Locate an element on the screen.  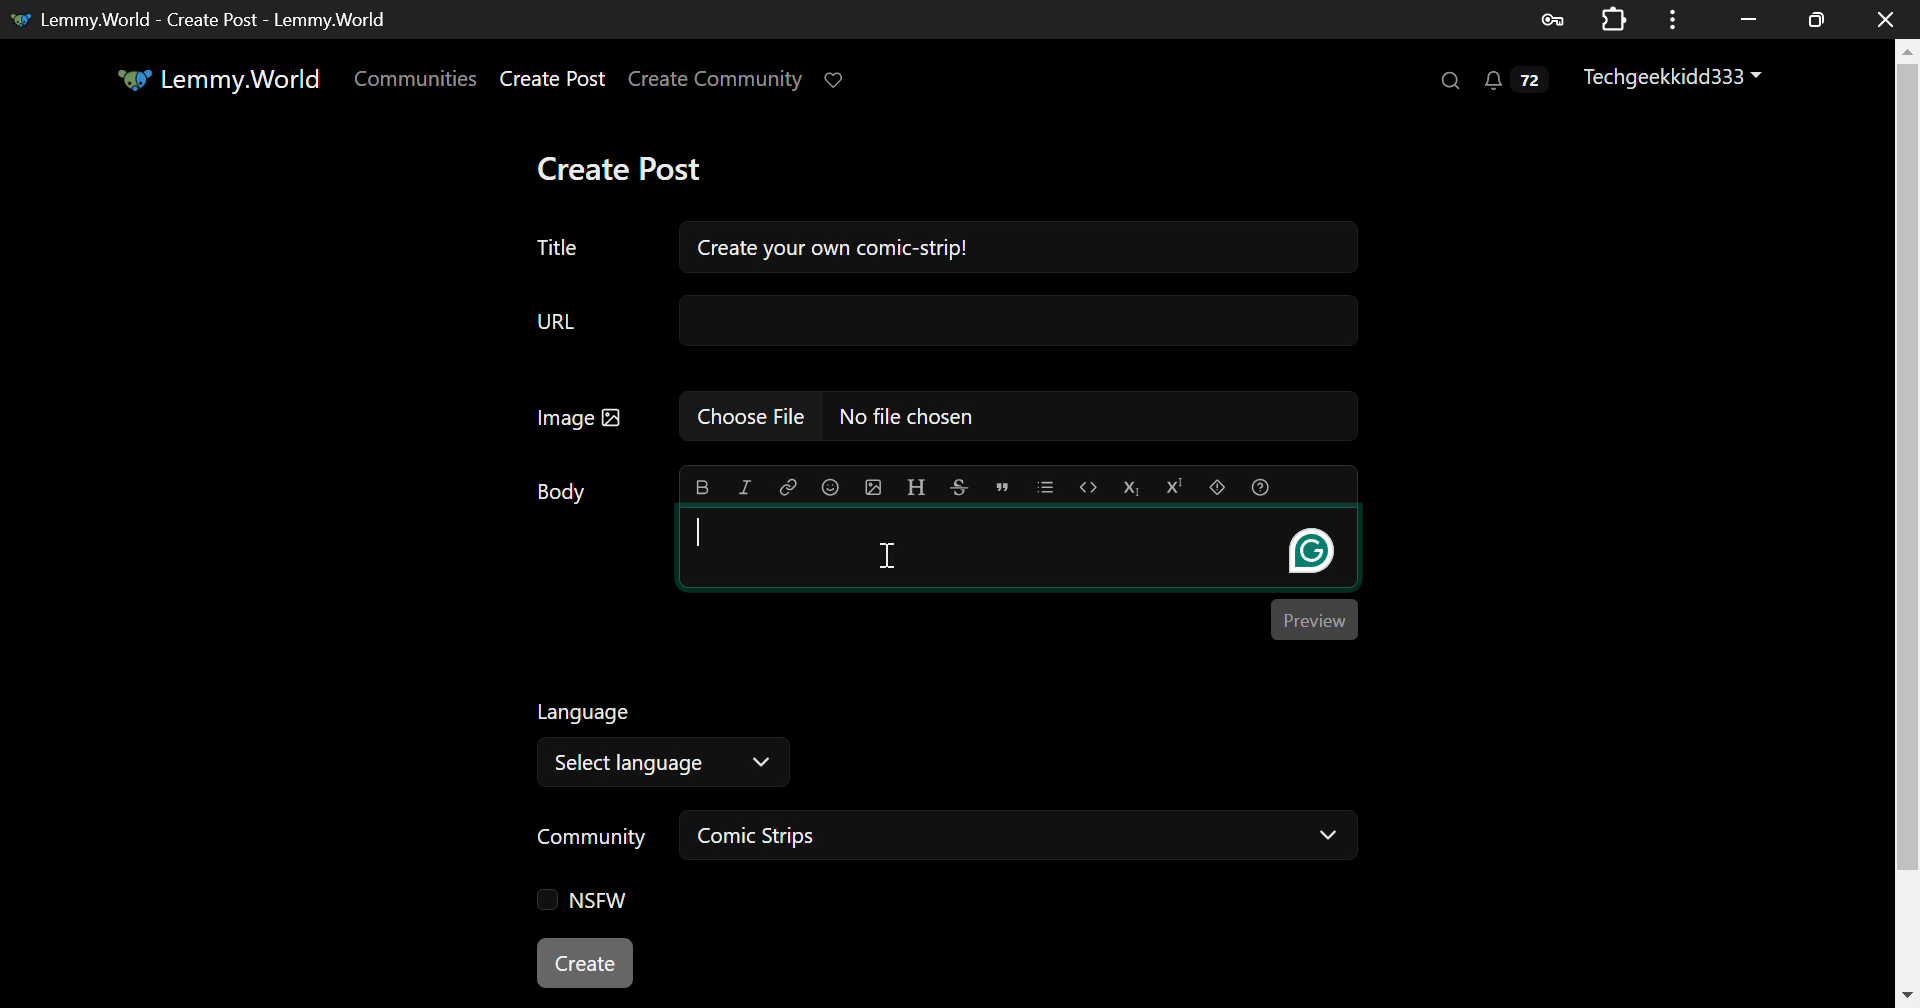
Italic is located at coordinates (746, 487).